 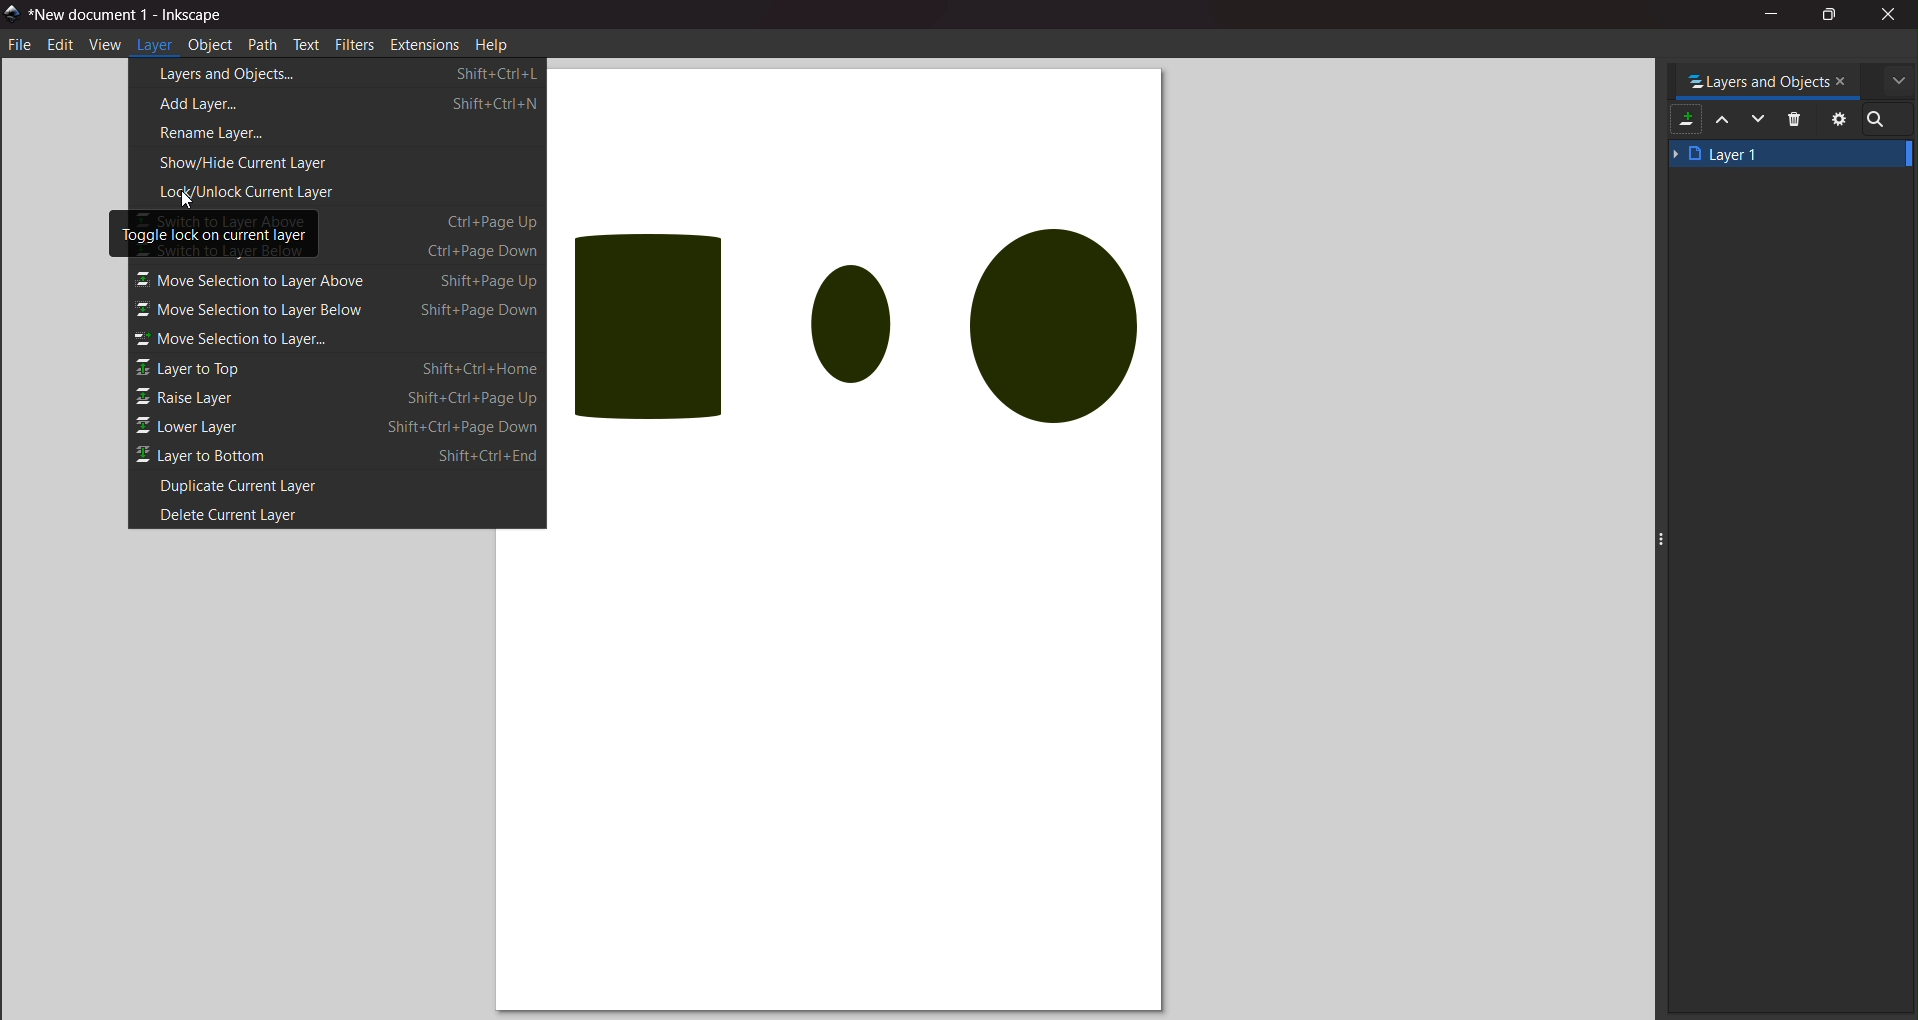 I want to click on delete, so click(x=1797, y=118).